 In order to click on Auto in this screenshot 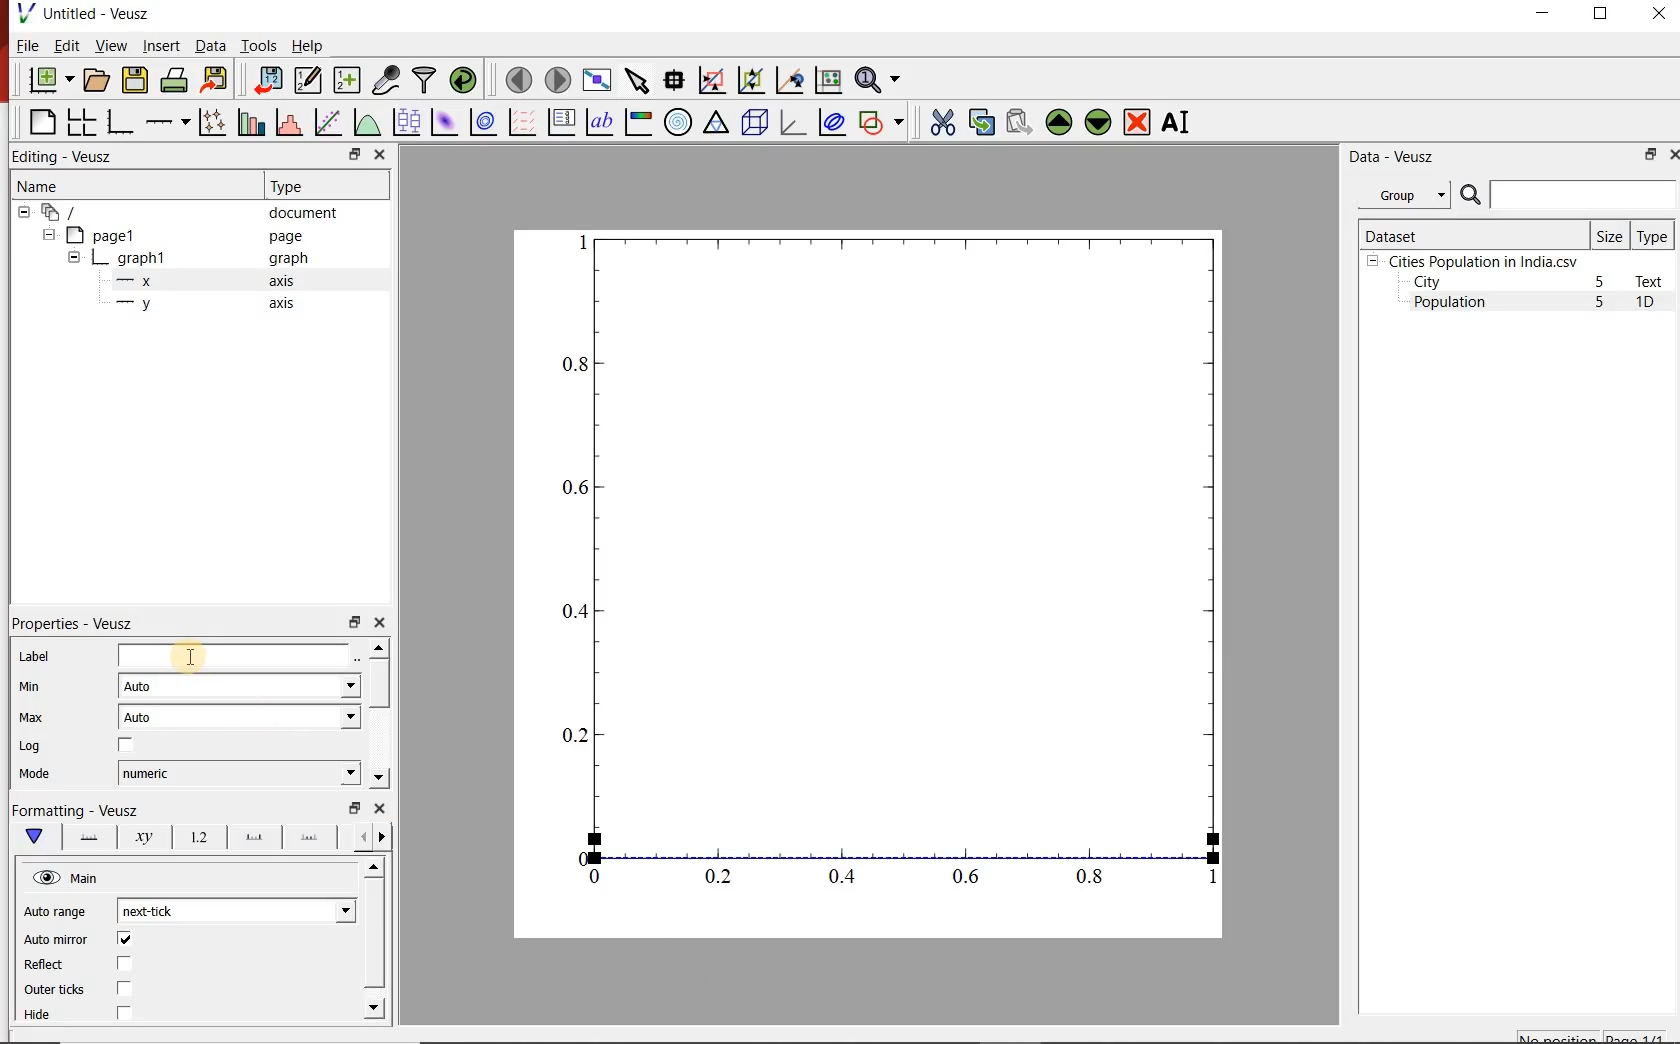, I will do `click(239, 717)`.